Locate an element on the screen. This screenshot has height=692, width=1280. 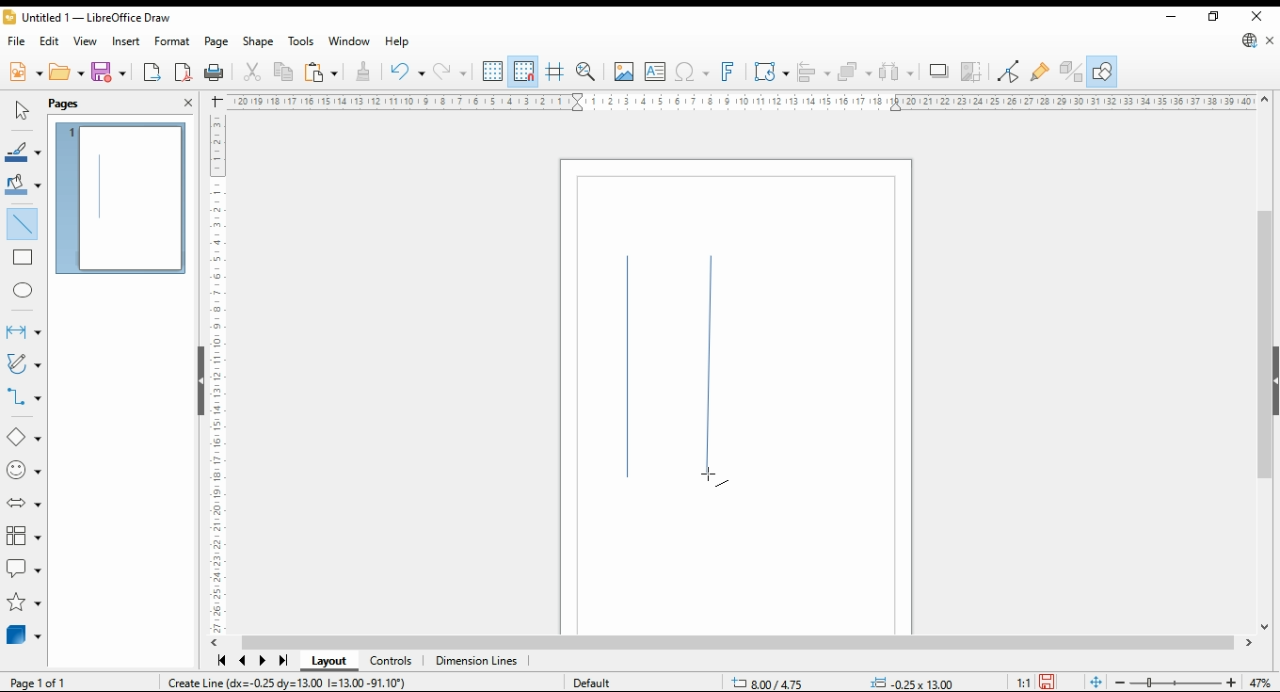
show extrusions is located at coordinates (1070, 71).